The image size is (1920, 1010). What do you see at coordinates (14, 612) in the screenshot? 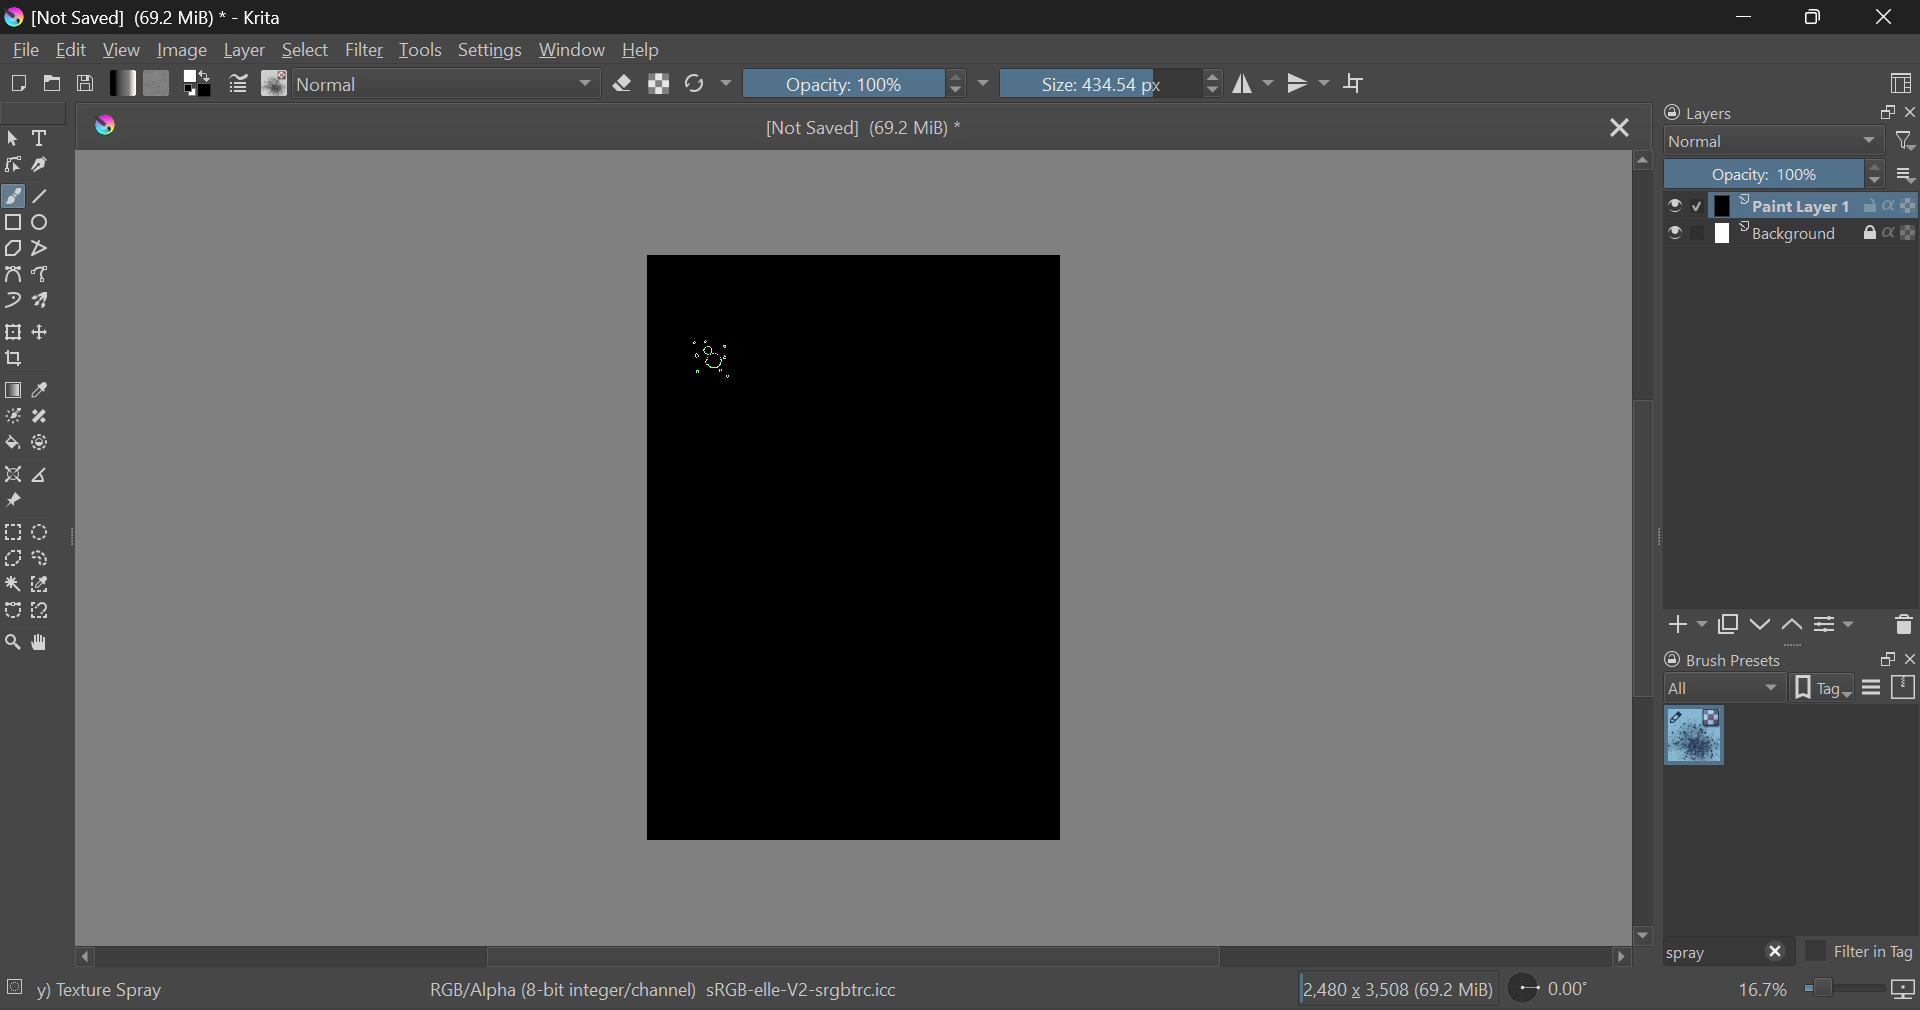
I see `Bezier Curve Selection` at bounding box center [14, 612].